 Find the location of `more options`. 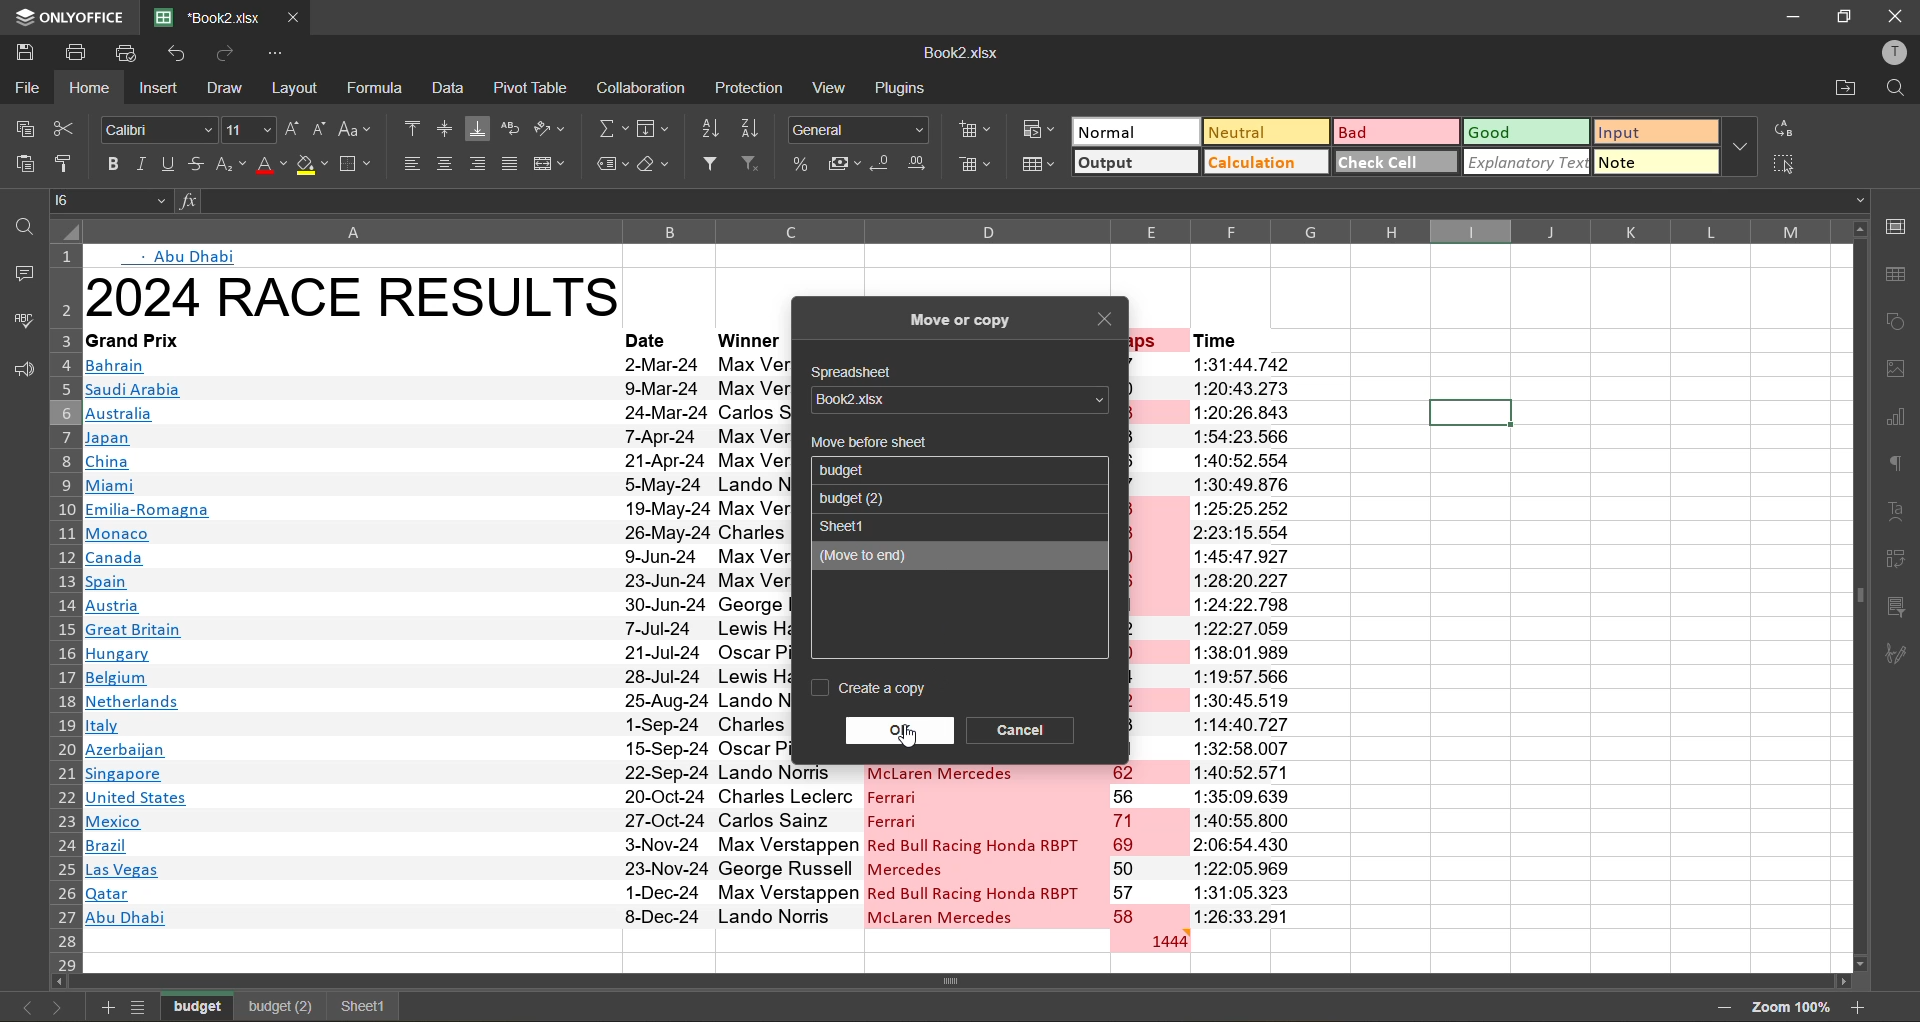

more options is located at coordinates (1739, 147).